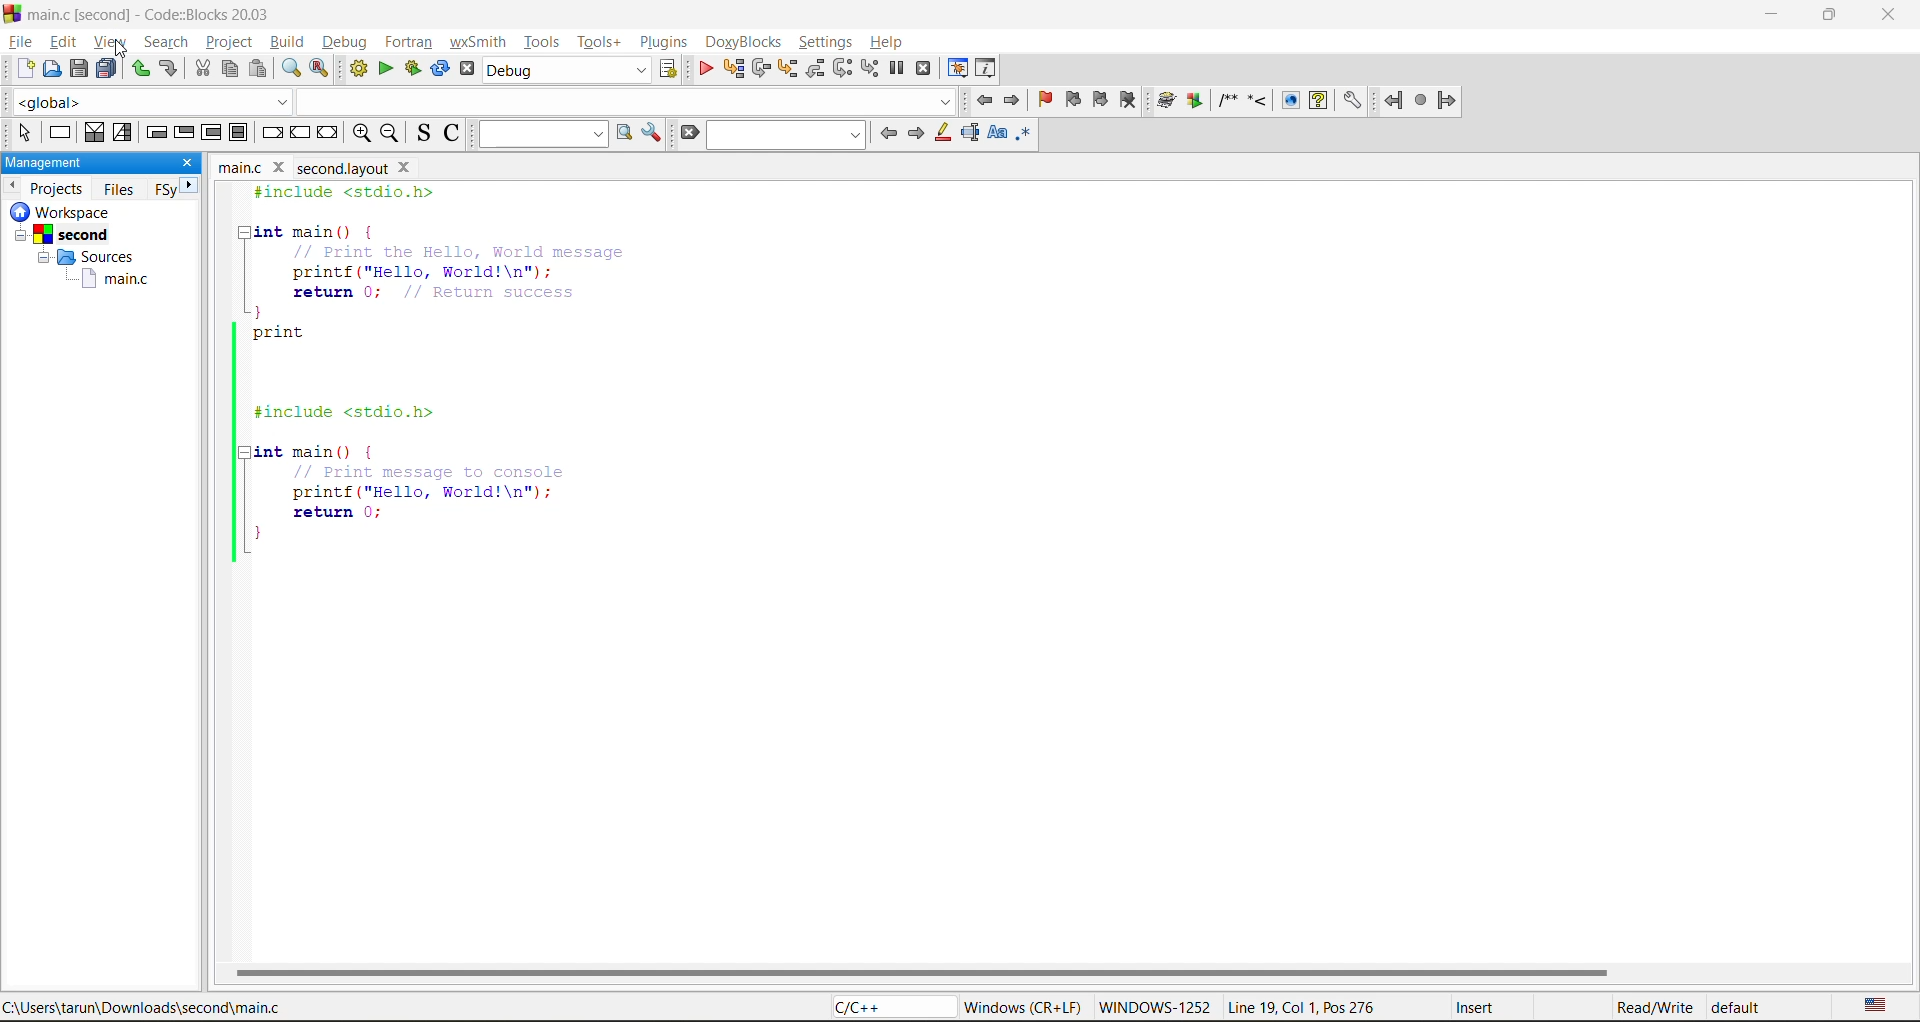  What do you see at coordinates (892, 37) in the screenshot?
I see `help` at bounding box center [892, 37].